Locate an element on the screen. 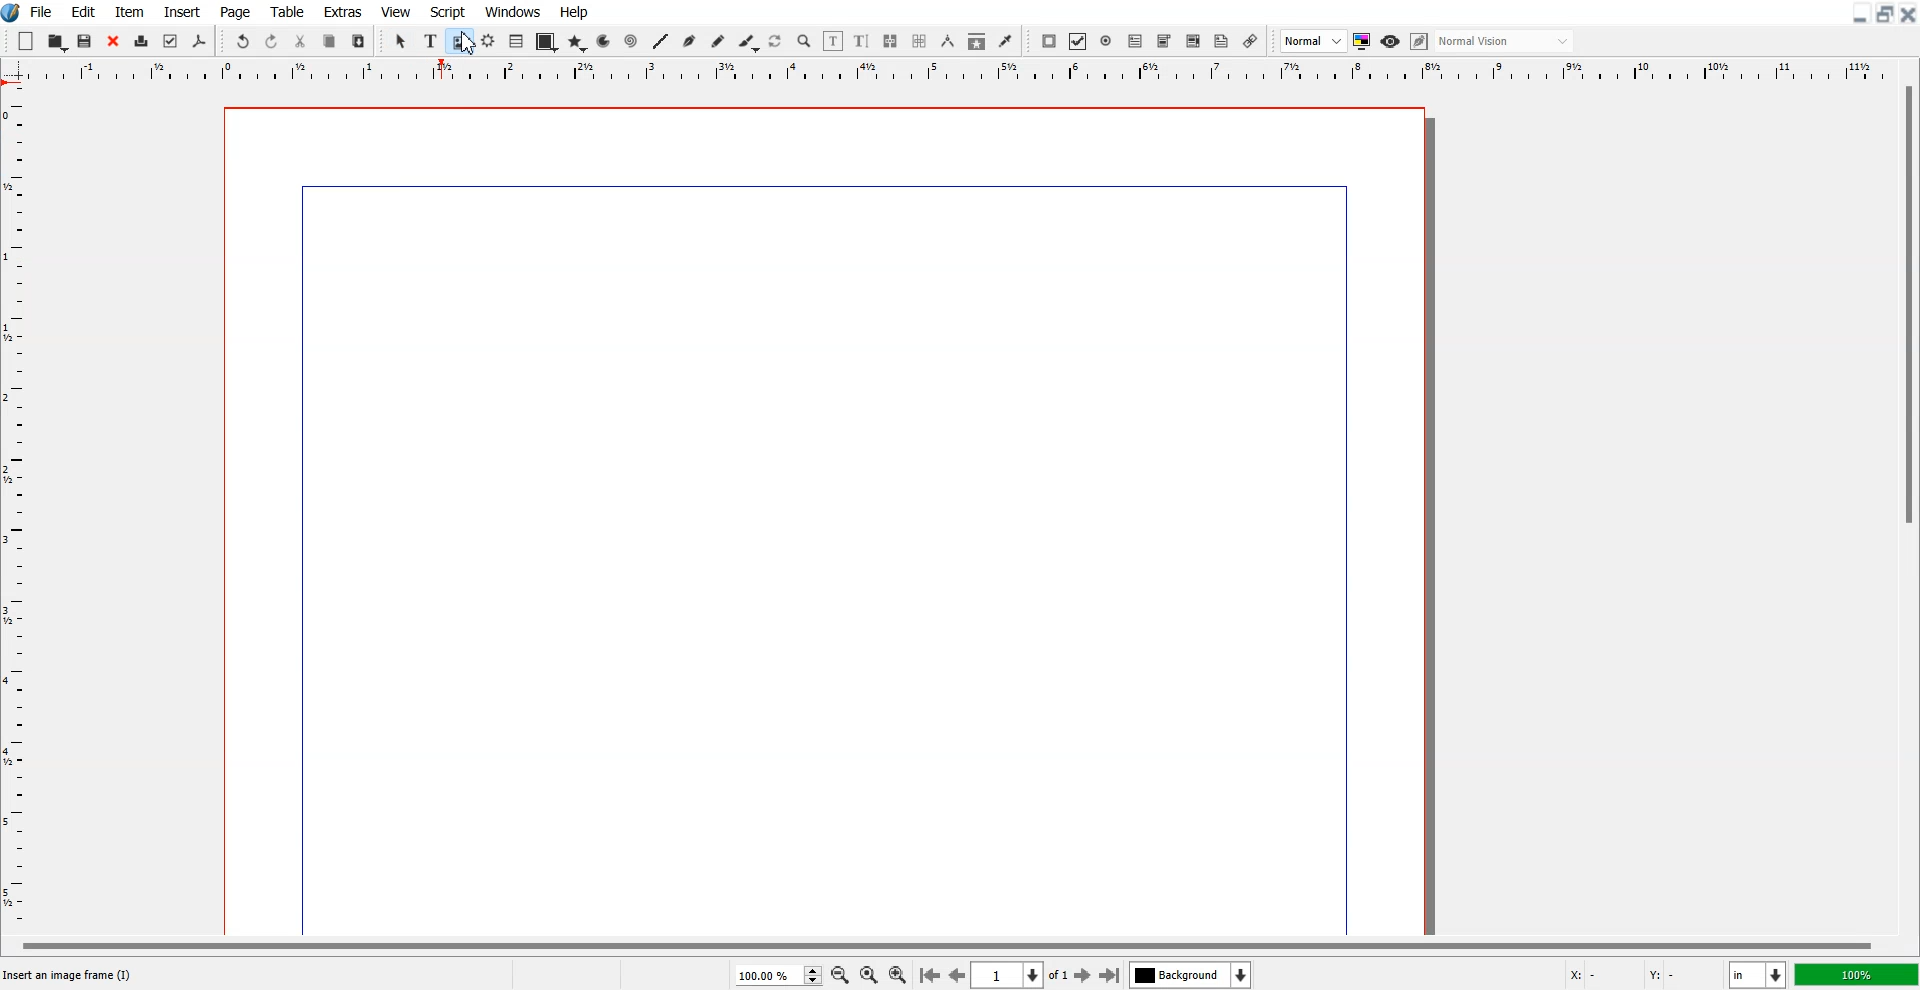 The width and height of the screenshot is (1920, 990). Select the current layer is located at coordinates (1190, 974).